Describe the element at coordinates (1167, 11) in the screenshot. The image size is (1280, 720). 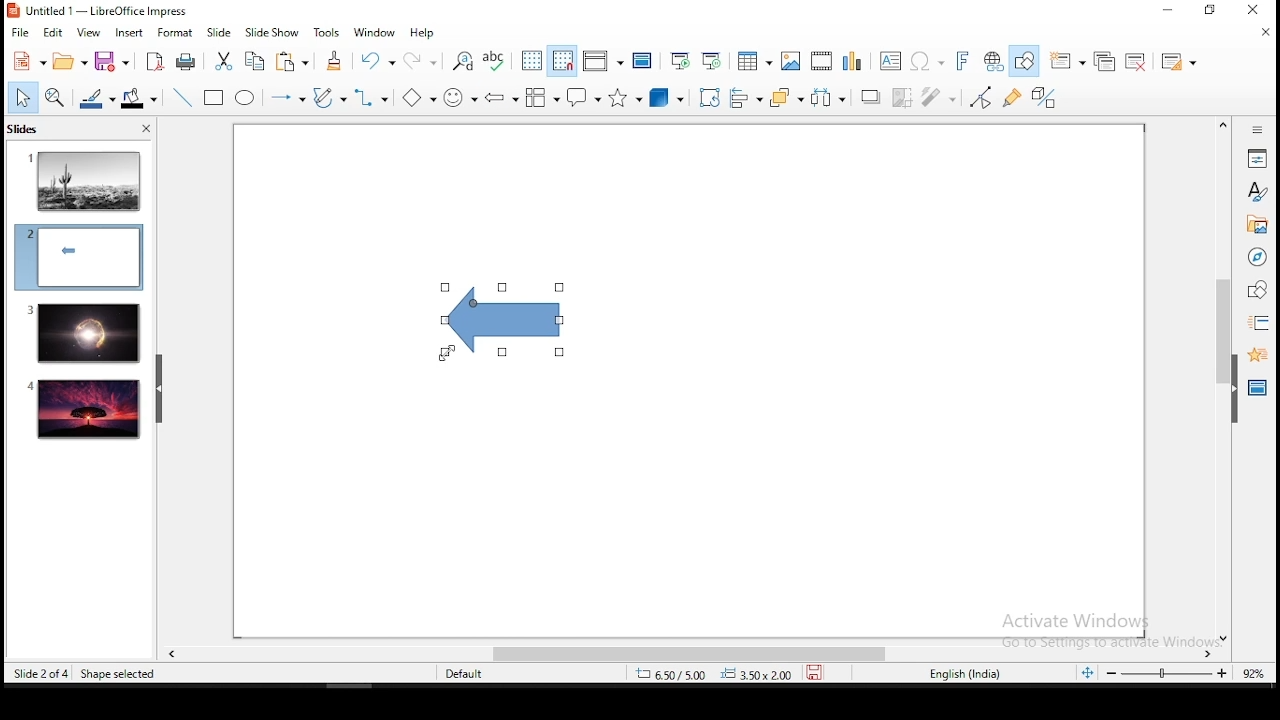
I see `minimize` at that location.